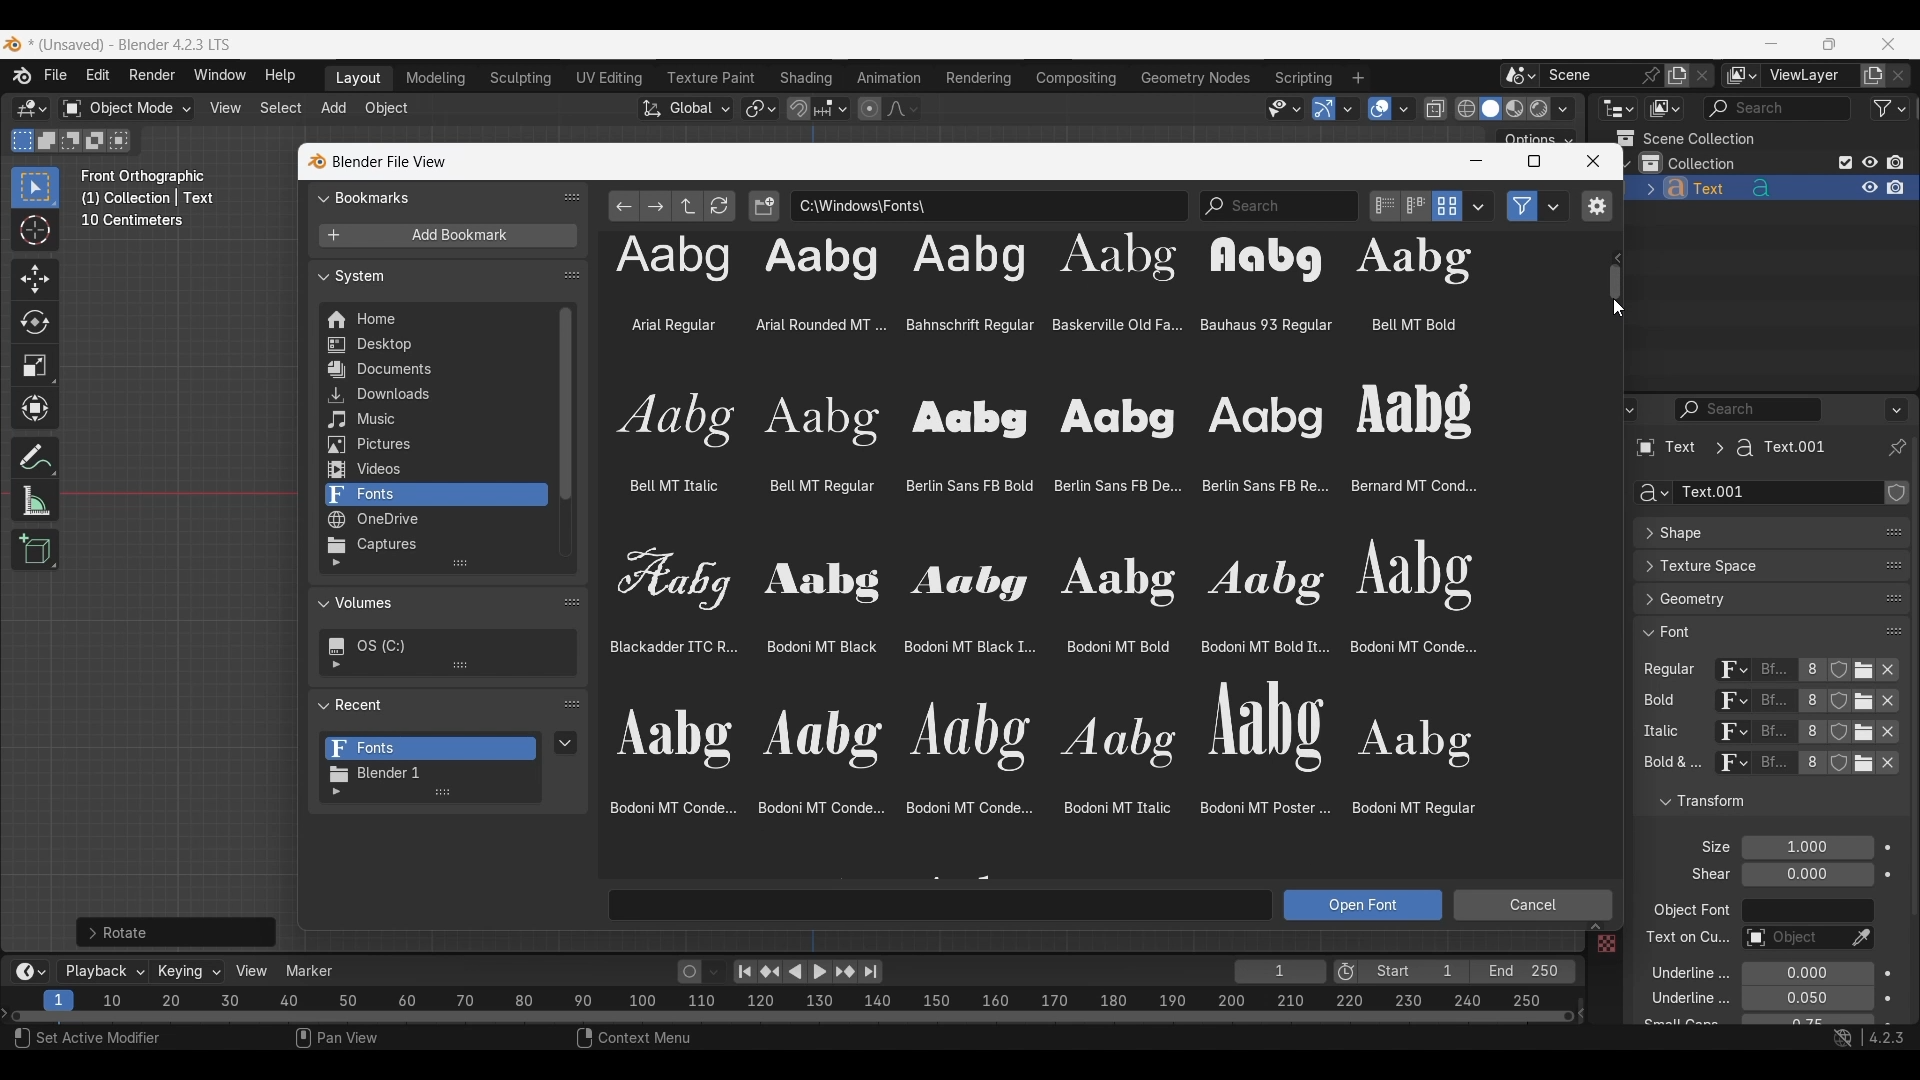 Image resolution: width=1920 pixels, height=1080 pixels. Describe the element at coordinates (1678, 972) in the screenshot. I see `underline` at that location.